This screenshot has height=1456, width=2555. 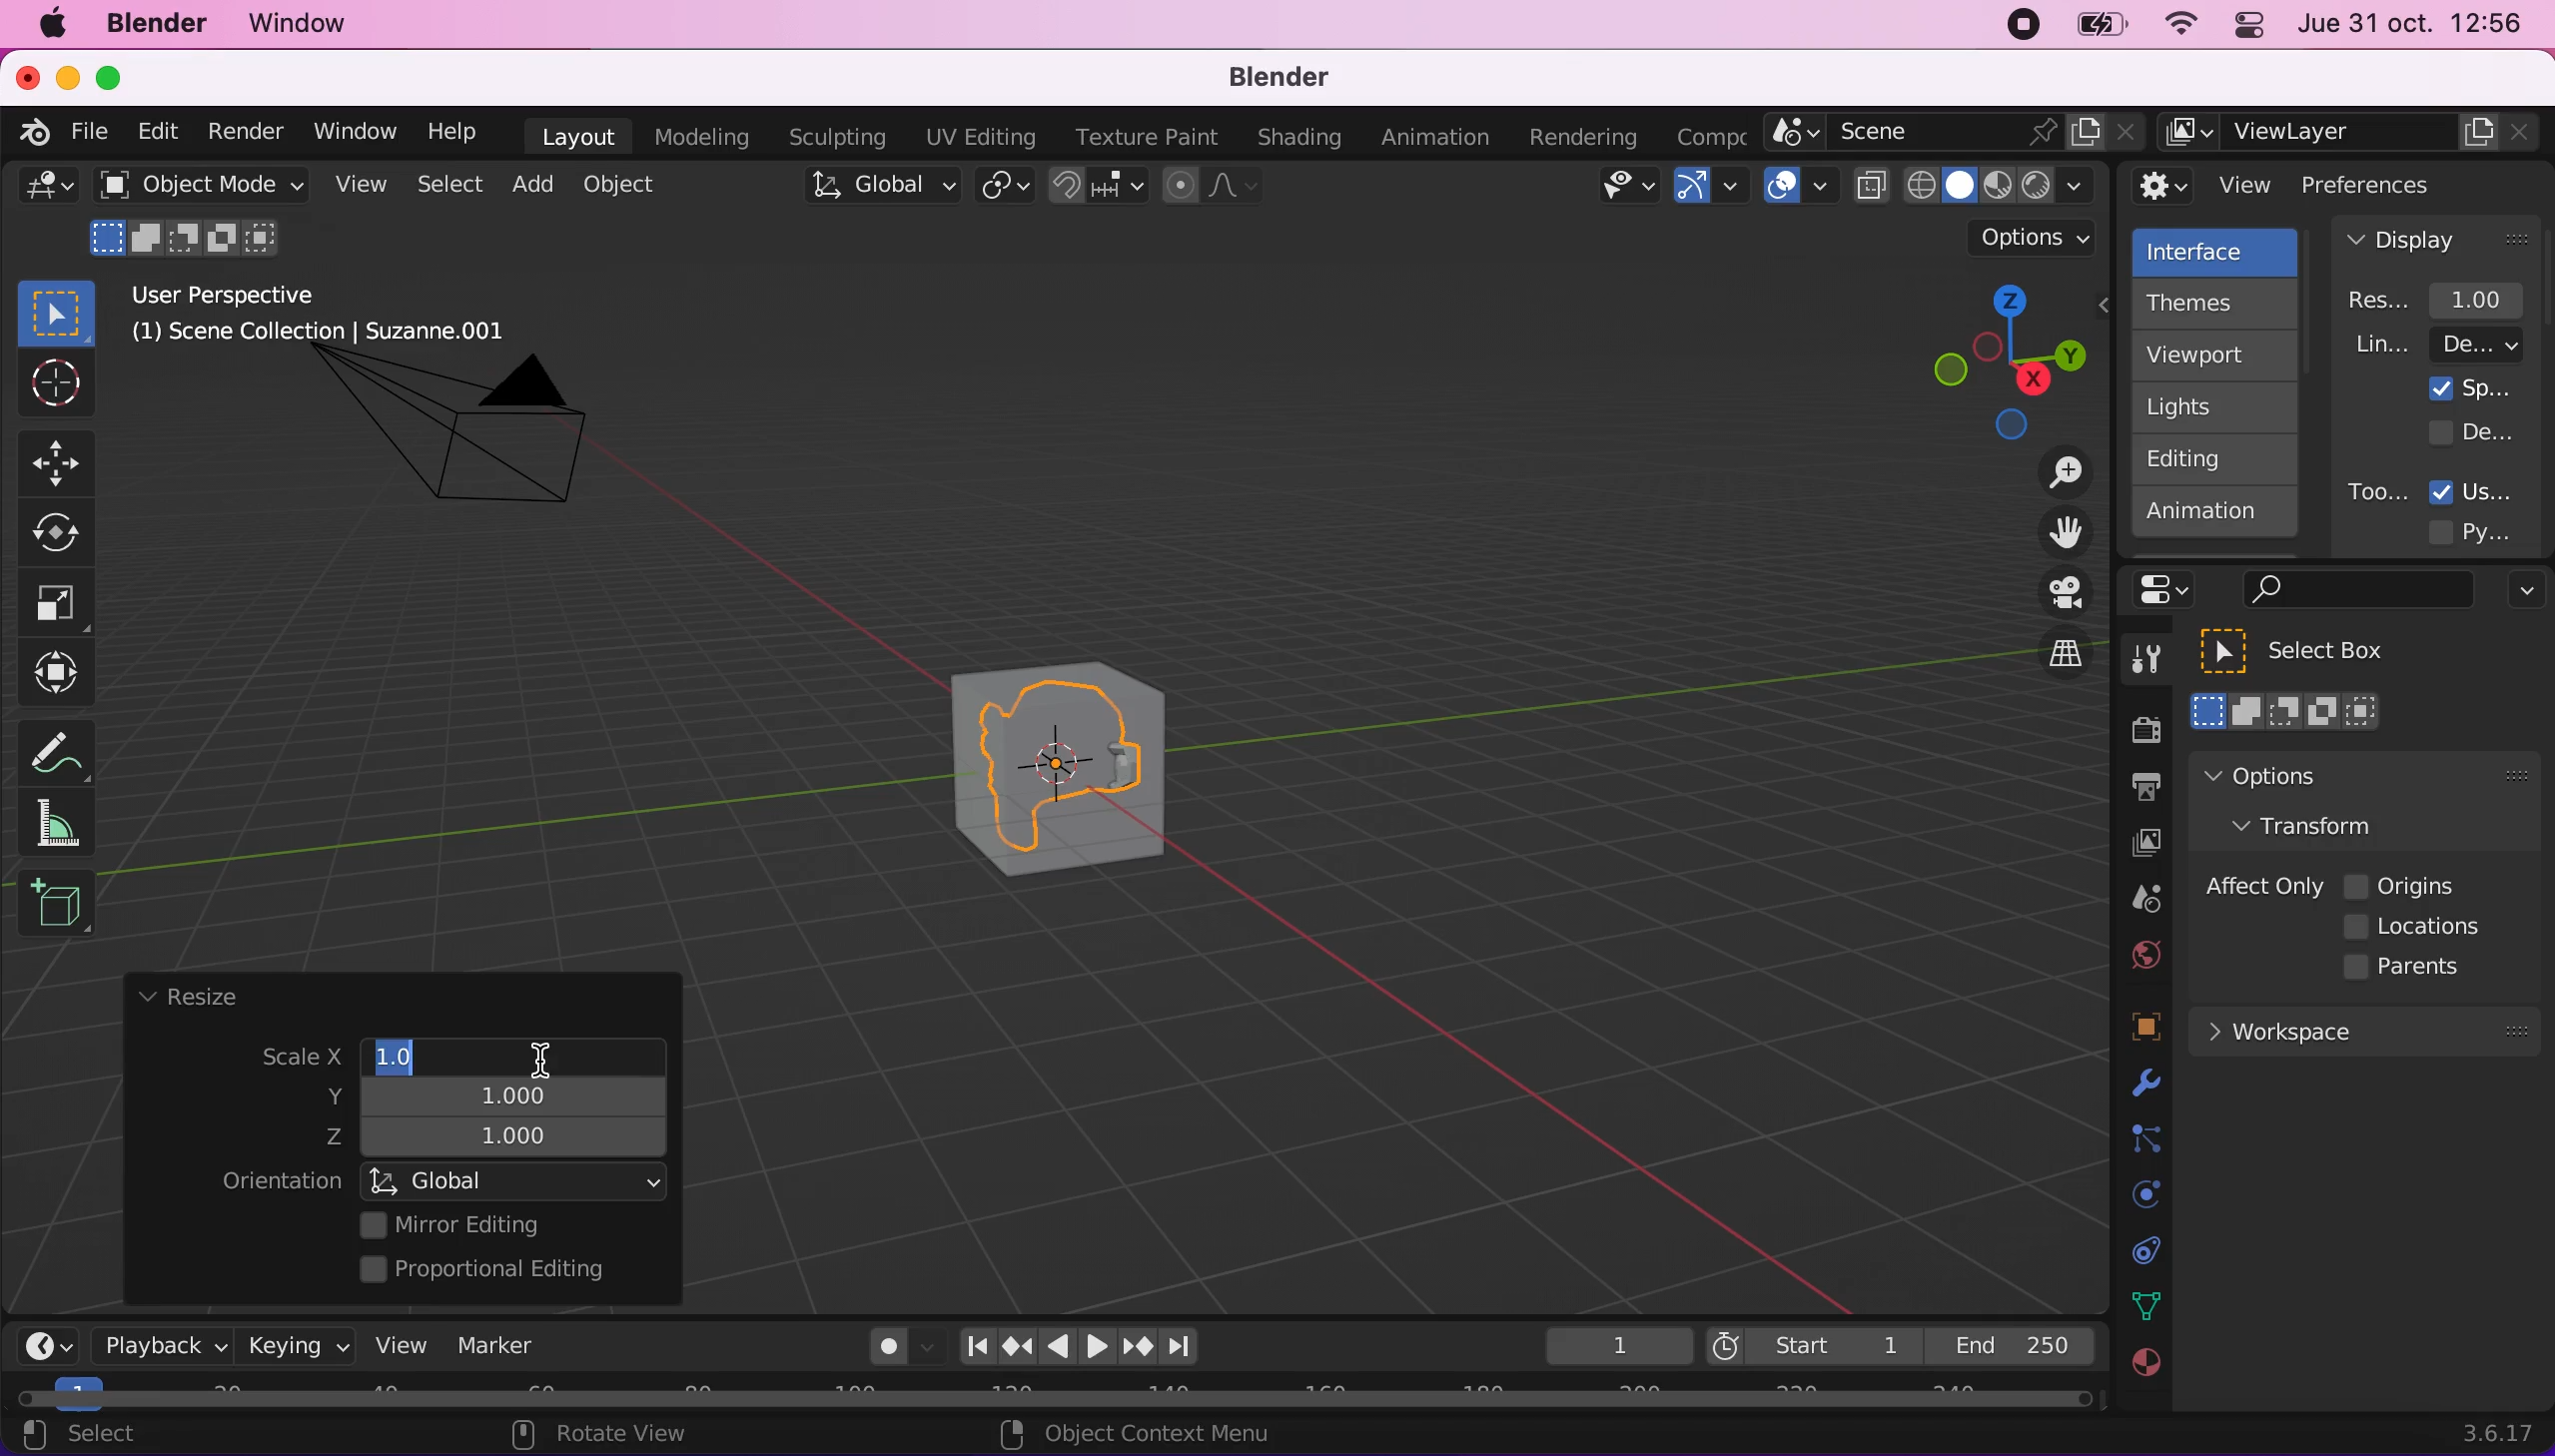 What do you see at coordinates (1616, 1347) in the screenshot?
I see `keyframe` at bounding box center [1616, 1347].